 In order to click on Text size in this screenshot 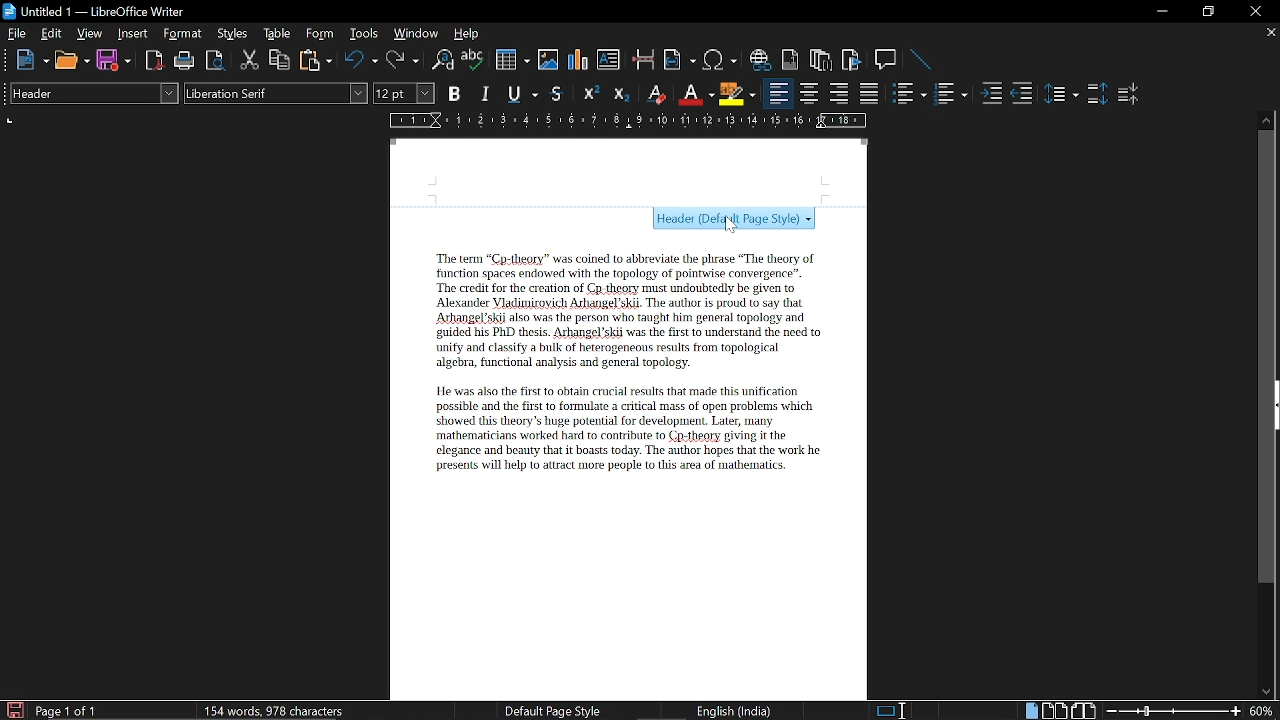, I will do `click(403, 93)`.